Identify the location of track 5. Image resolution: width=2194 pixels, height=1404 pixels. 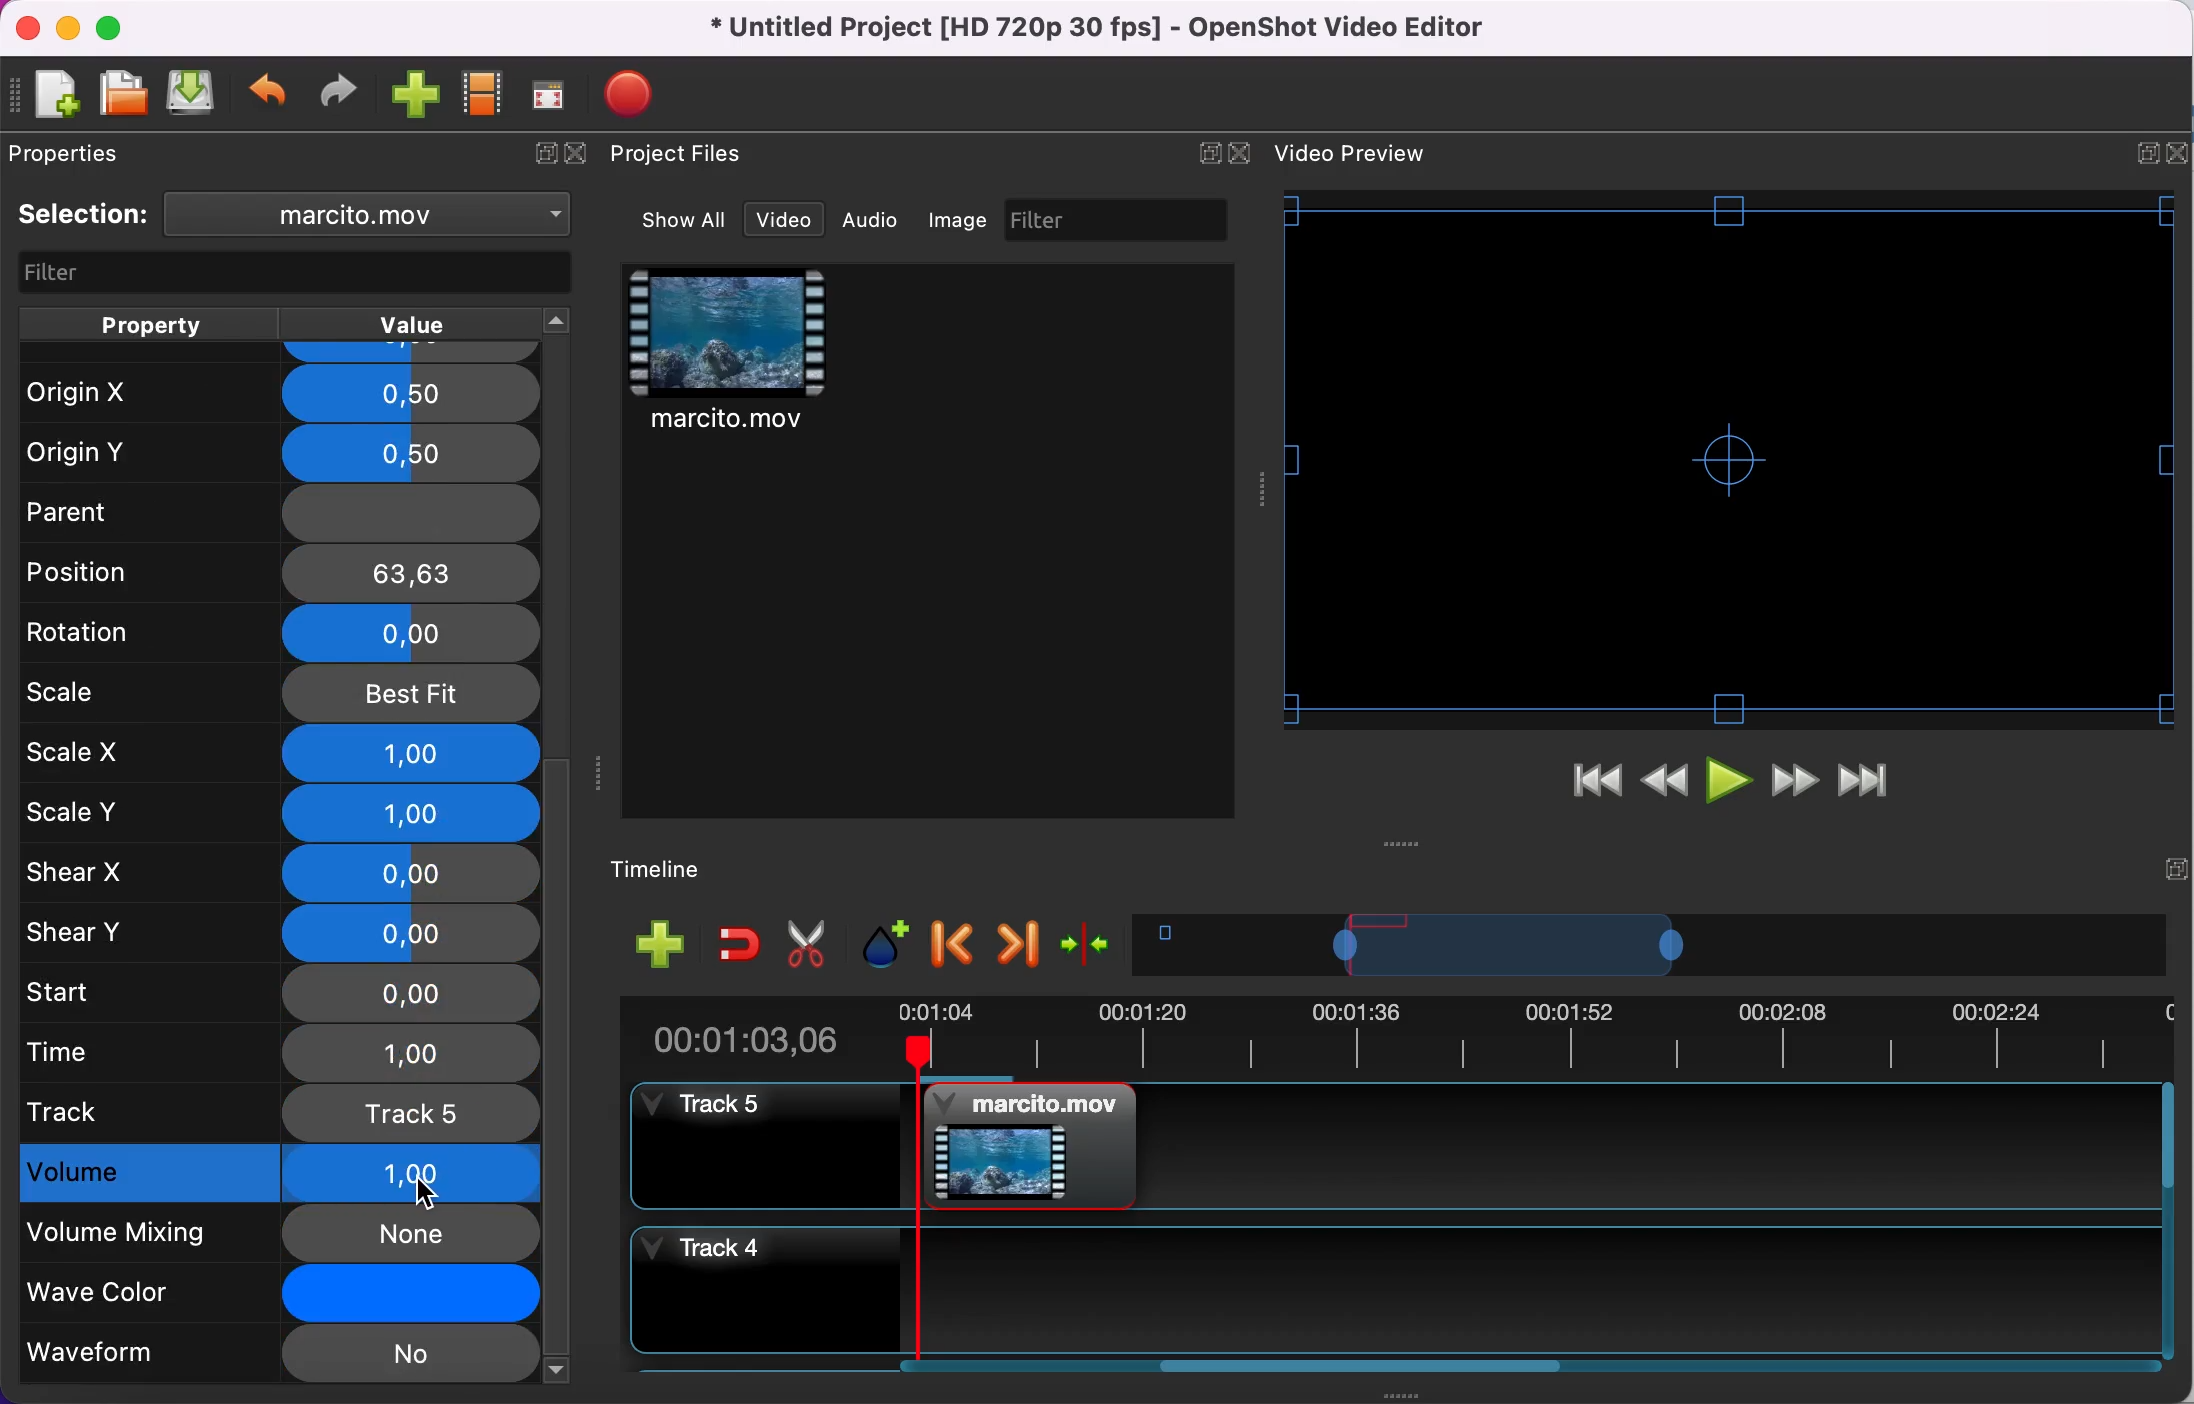
(281, 1112).